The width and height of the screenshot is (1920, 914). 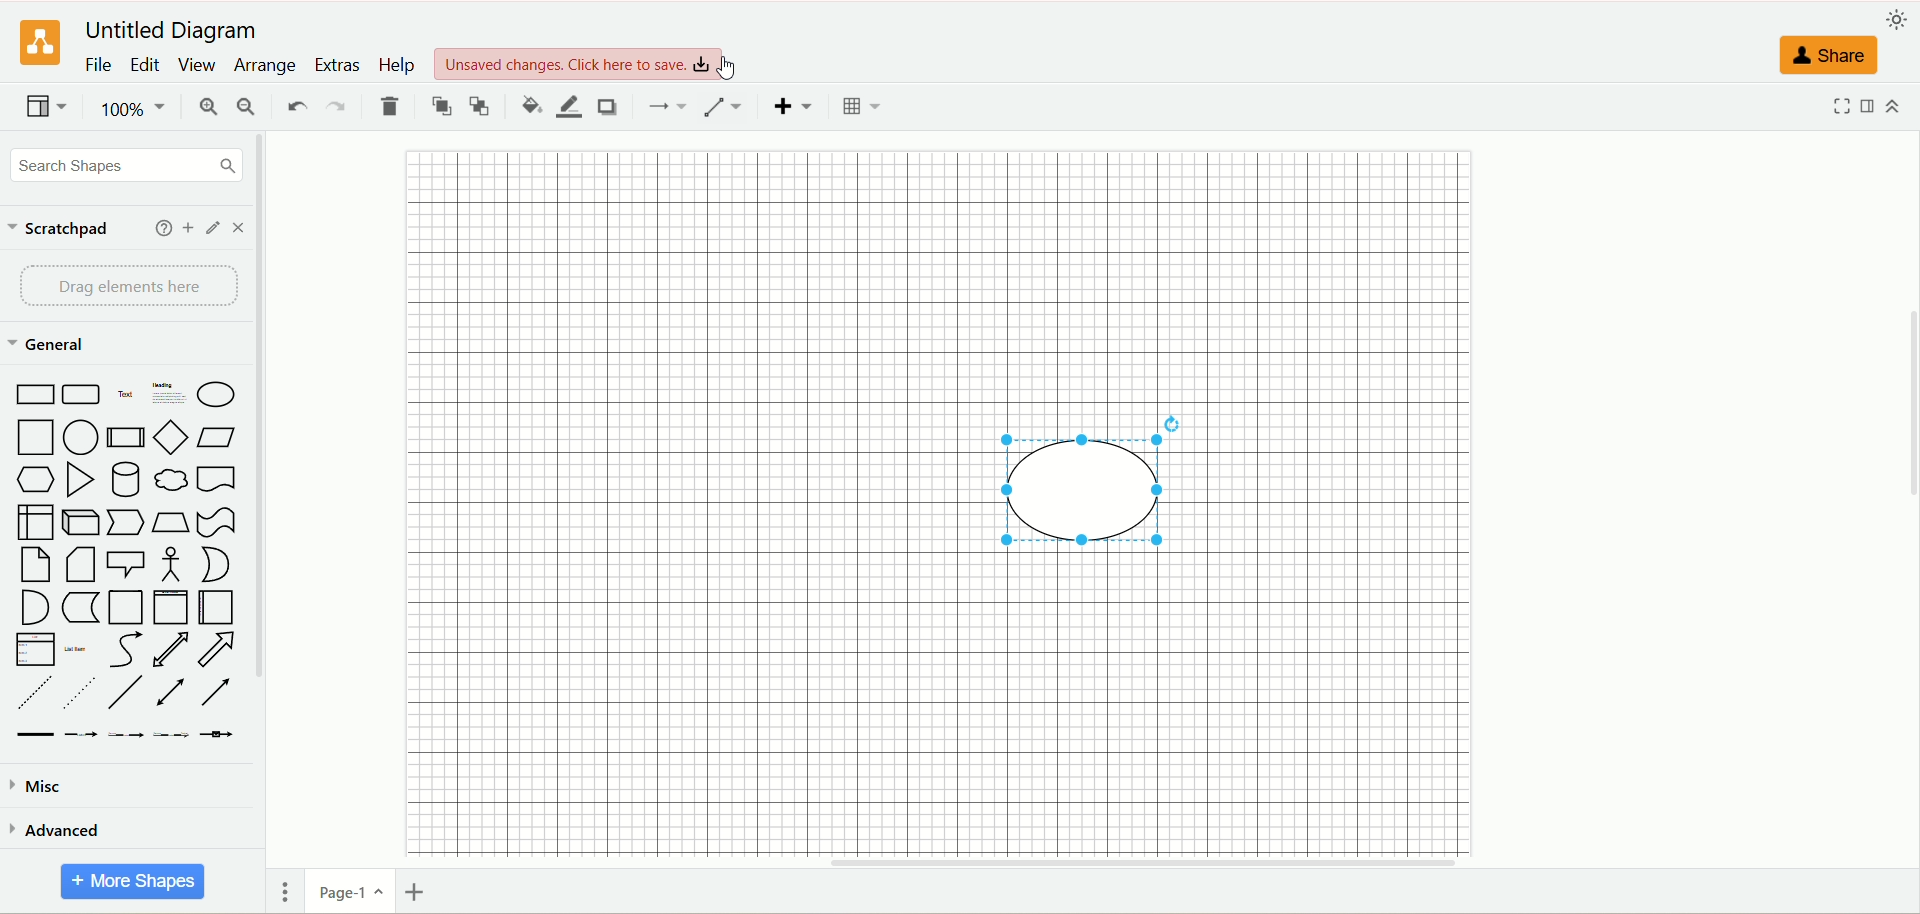 What do you see at coordinates (670, 105) in the screenshot?
I see `connection` at bounding box center [670, 105].